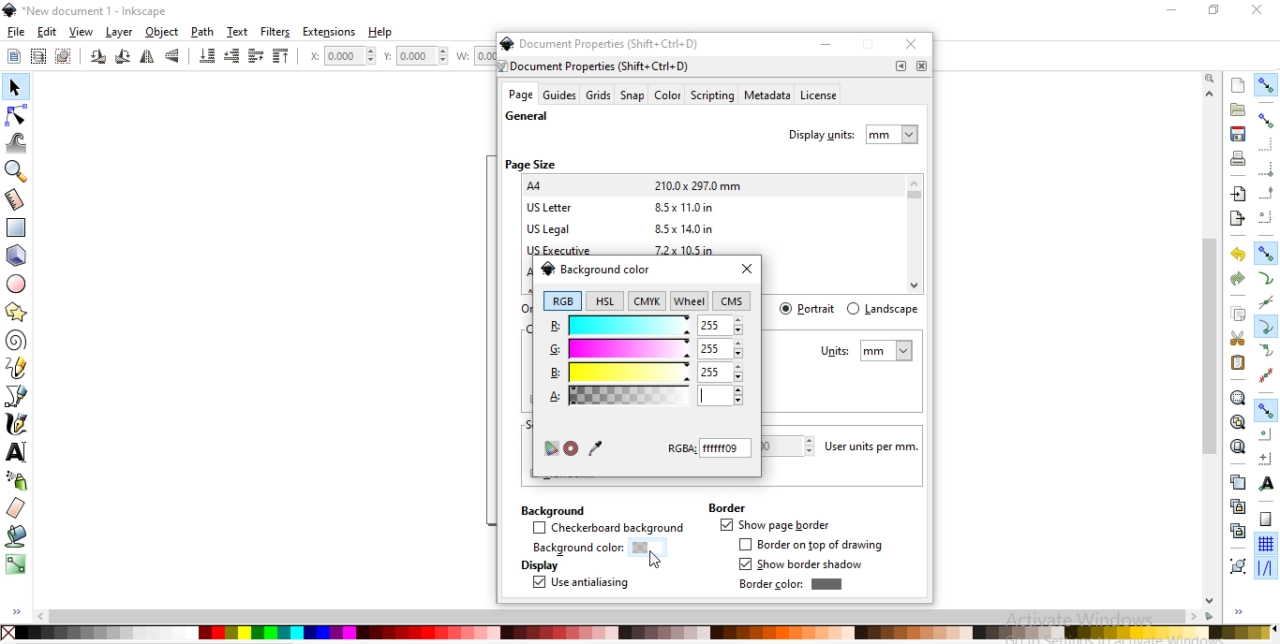 The height and width of the screenshot is (644, 1280). I want to click on draw freehand lines, so click(16, 368).